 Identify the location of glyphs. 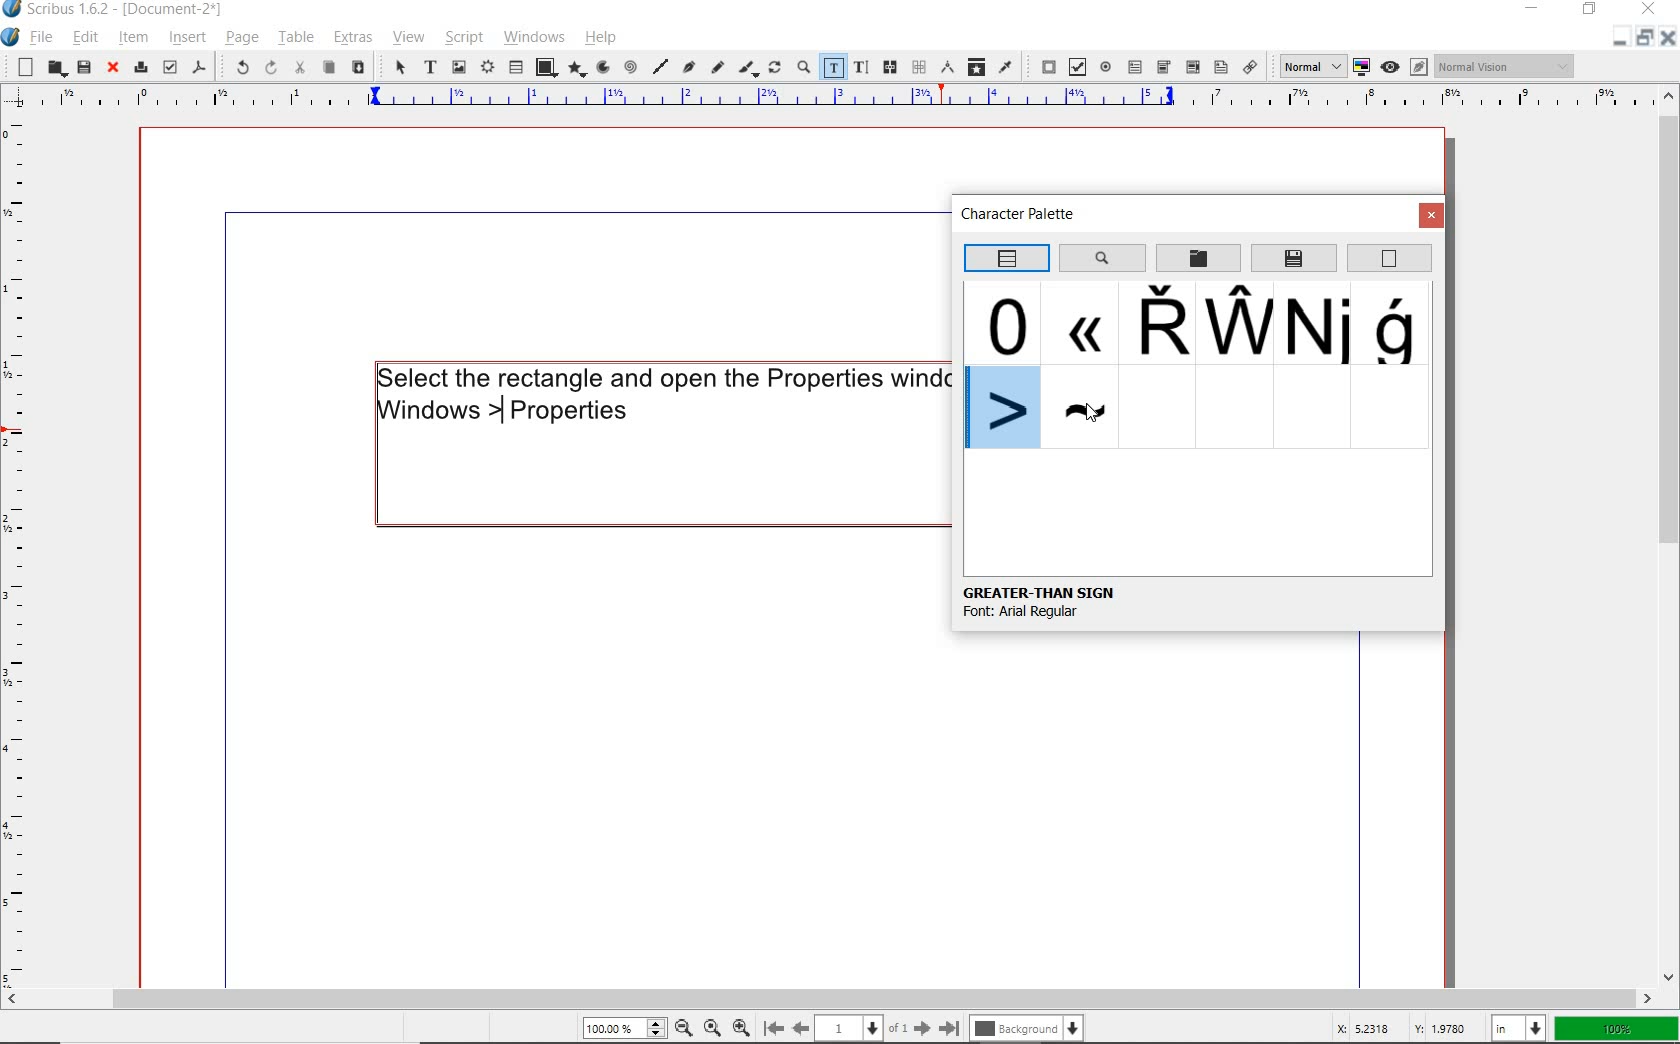
(1319, 325).